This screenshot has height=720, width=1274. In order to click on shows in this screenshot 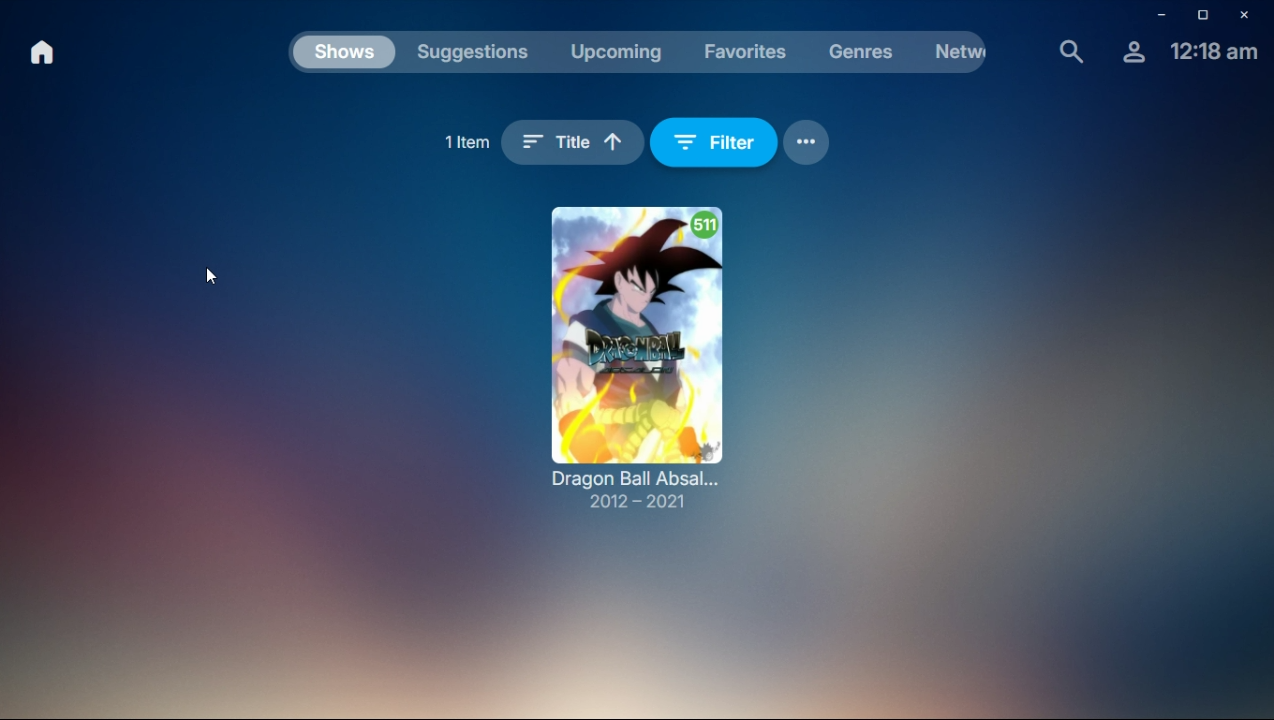, I will do `click(345, 56)`.